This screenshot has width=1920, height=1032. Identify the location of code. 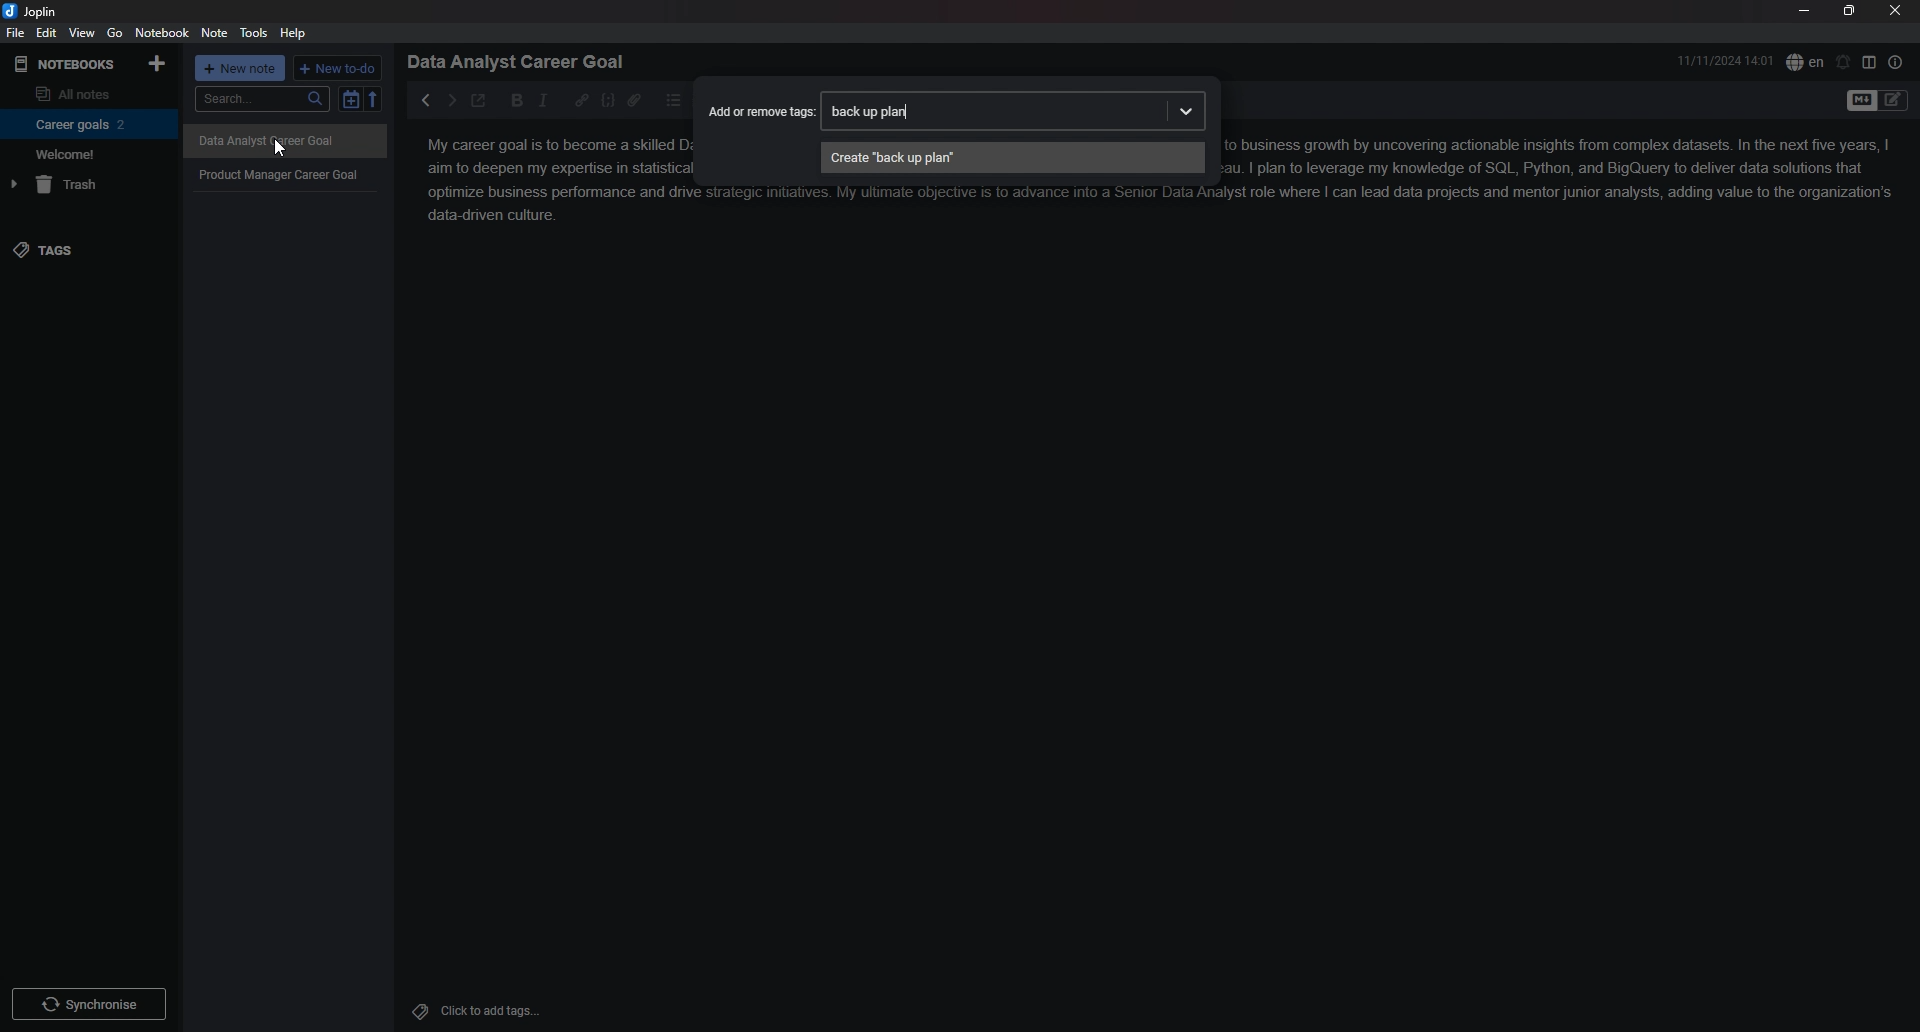
(608, 101).